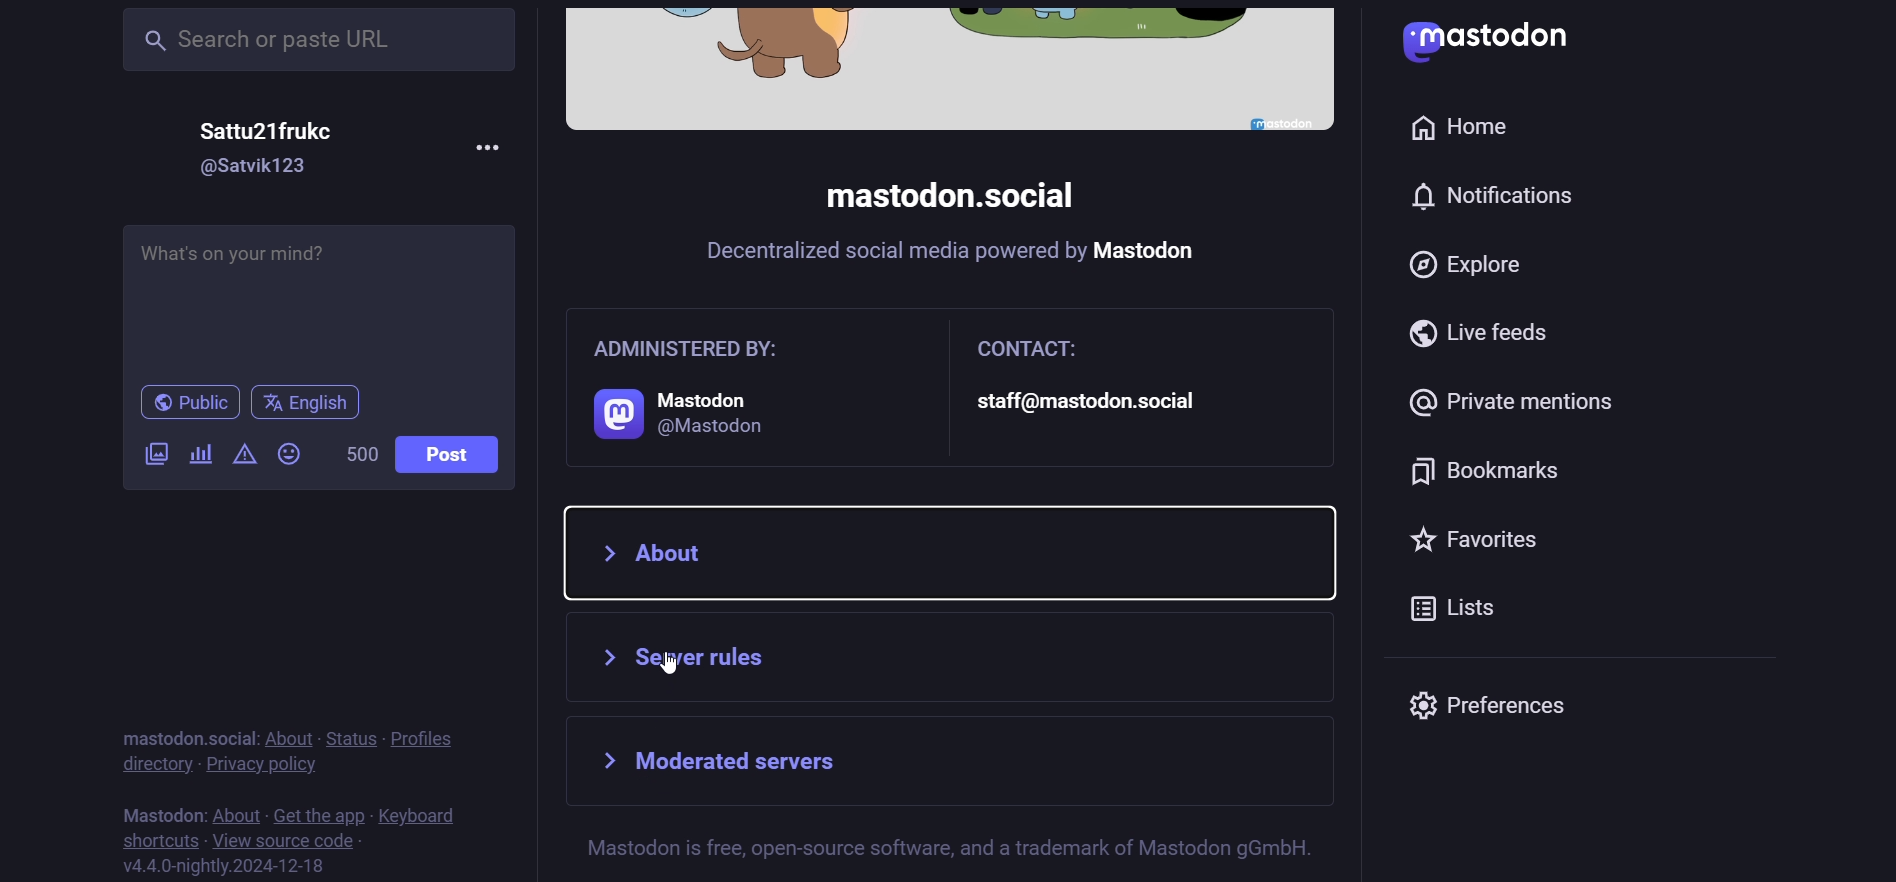  What do you see at coordinates (670, 666) in the screenshot?
I see `pointer` at bounding box center [670, 666].